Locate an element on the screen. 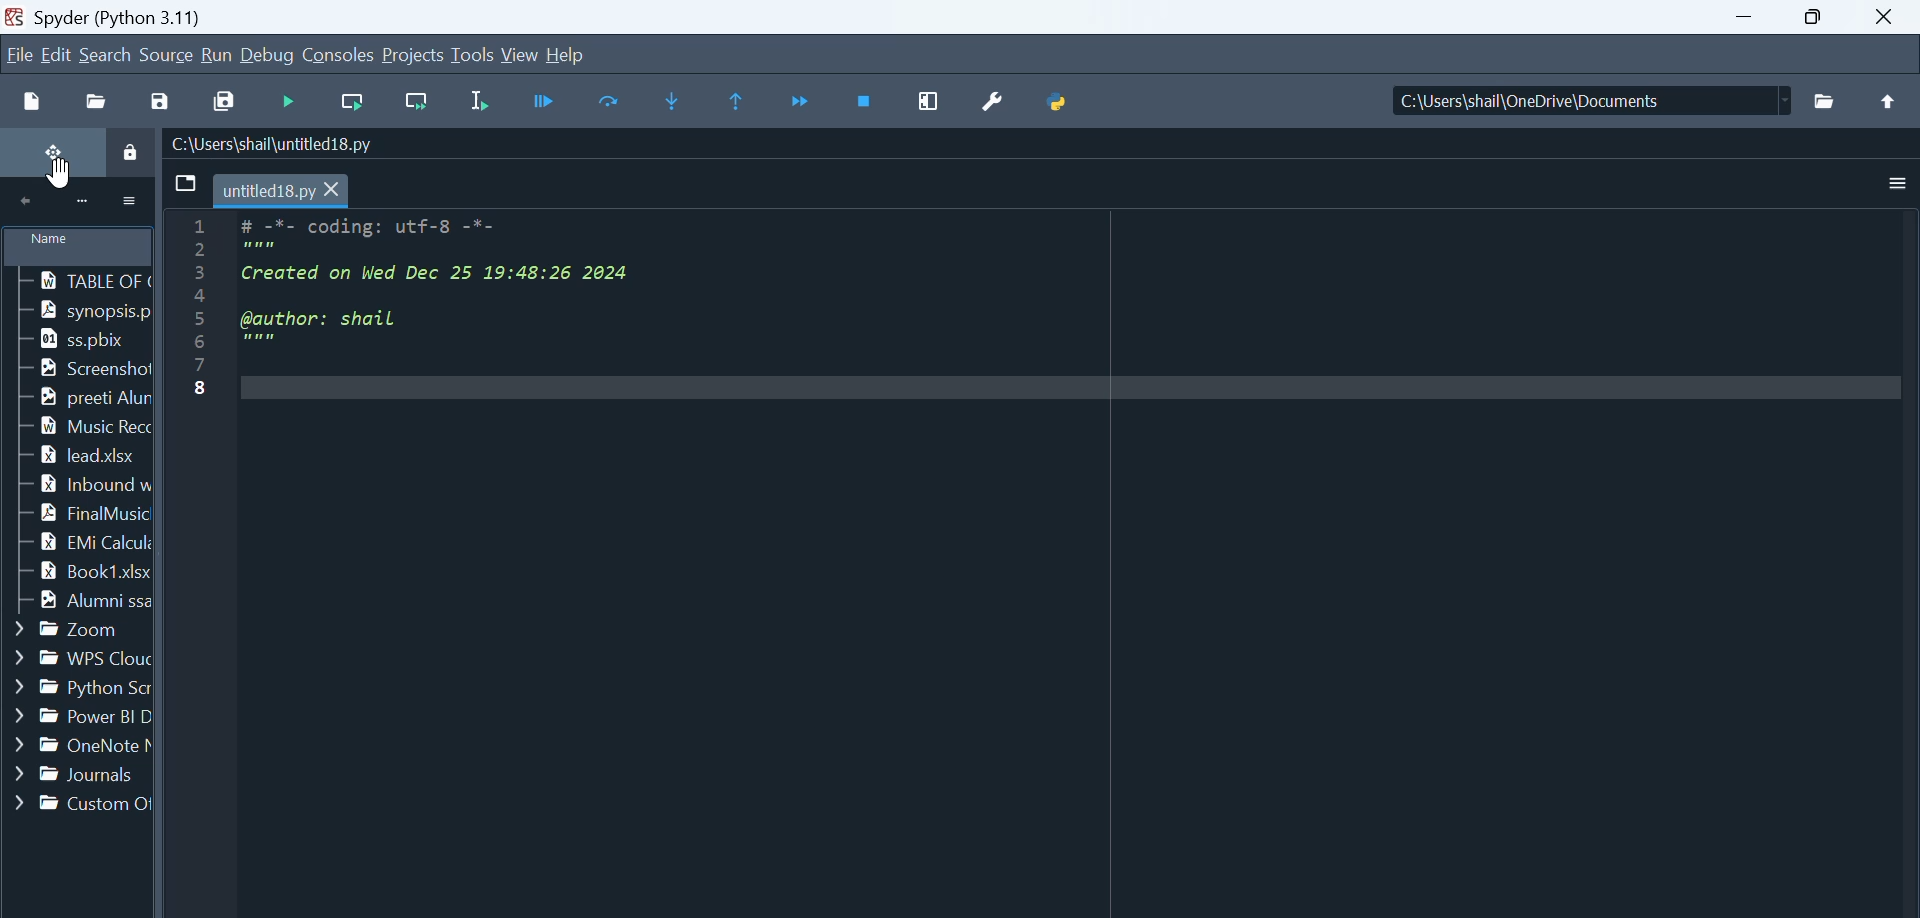 The height and width of the screenshot is (918, 1920). c:/users/shail/onedrive/document is located at coordinates (1573, 103).